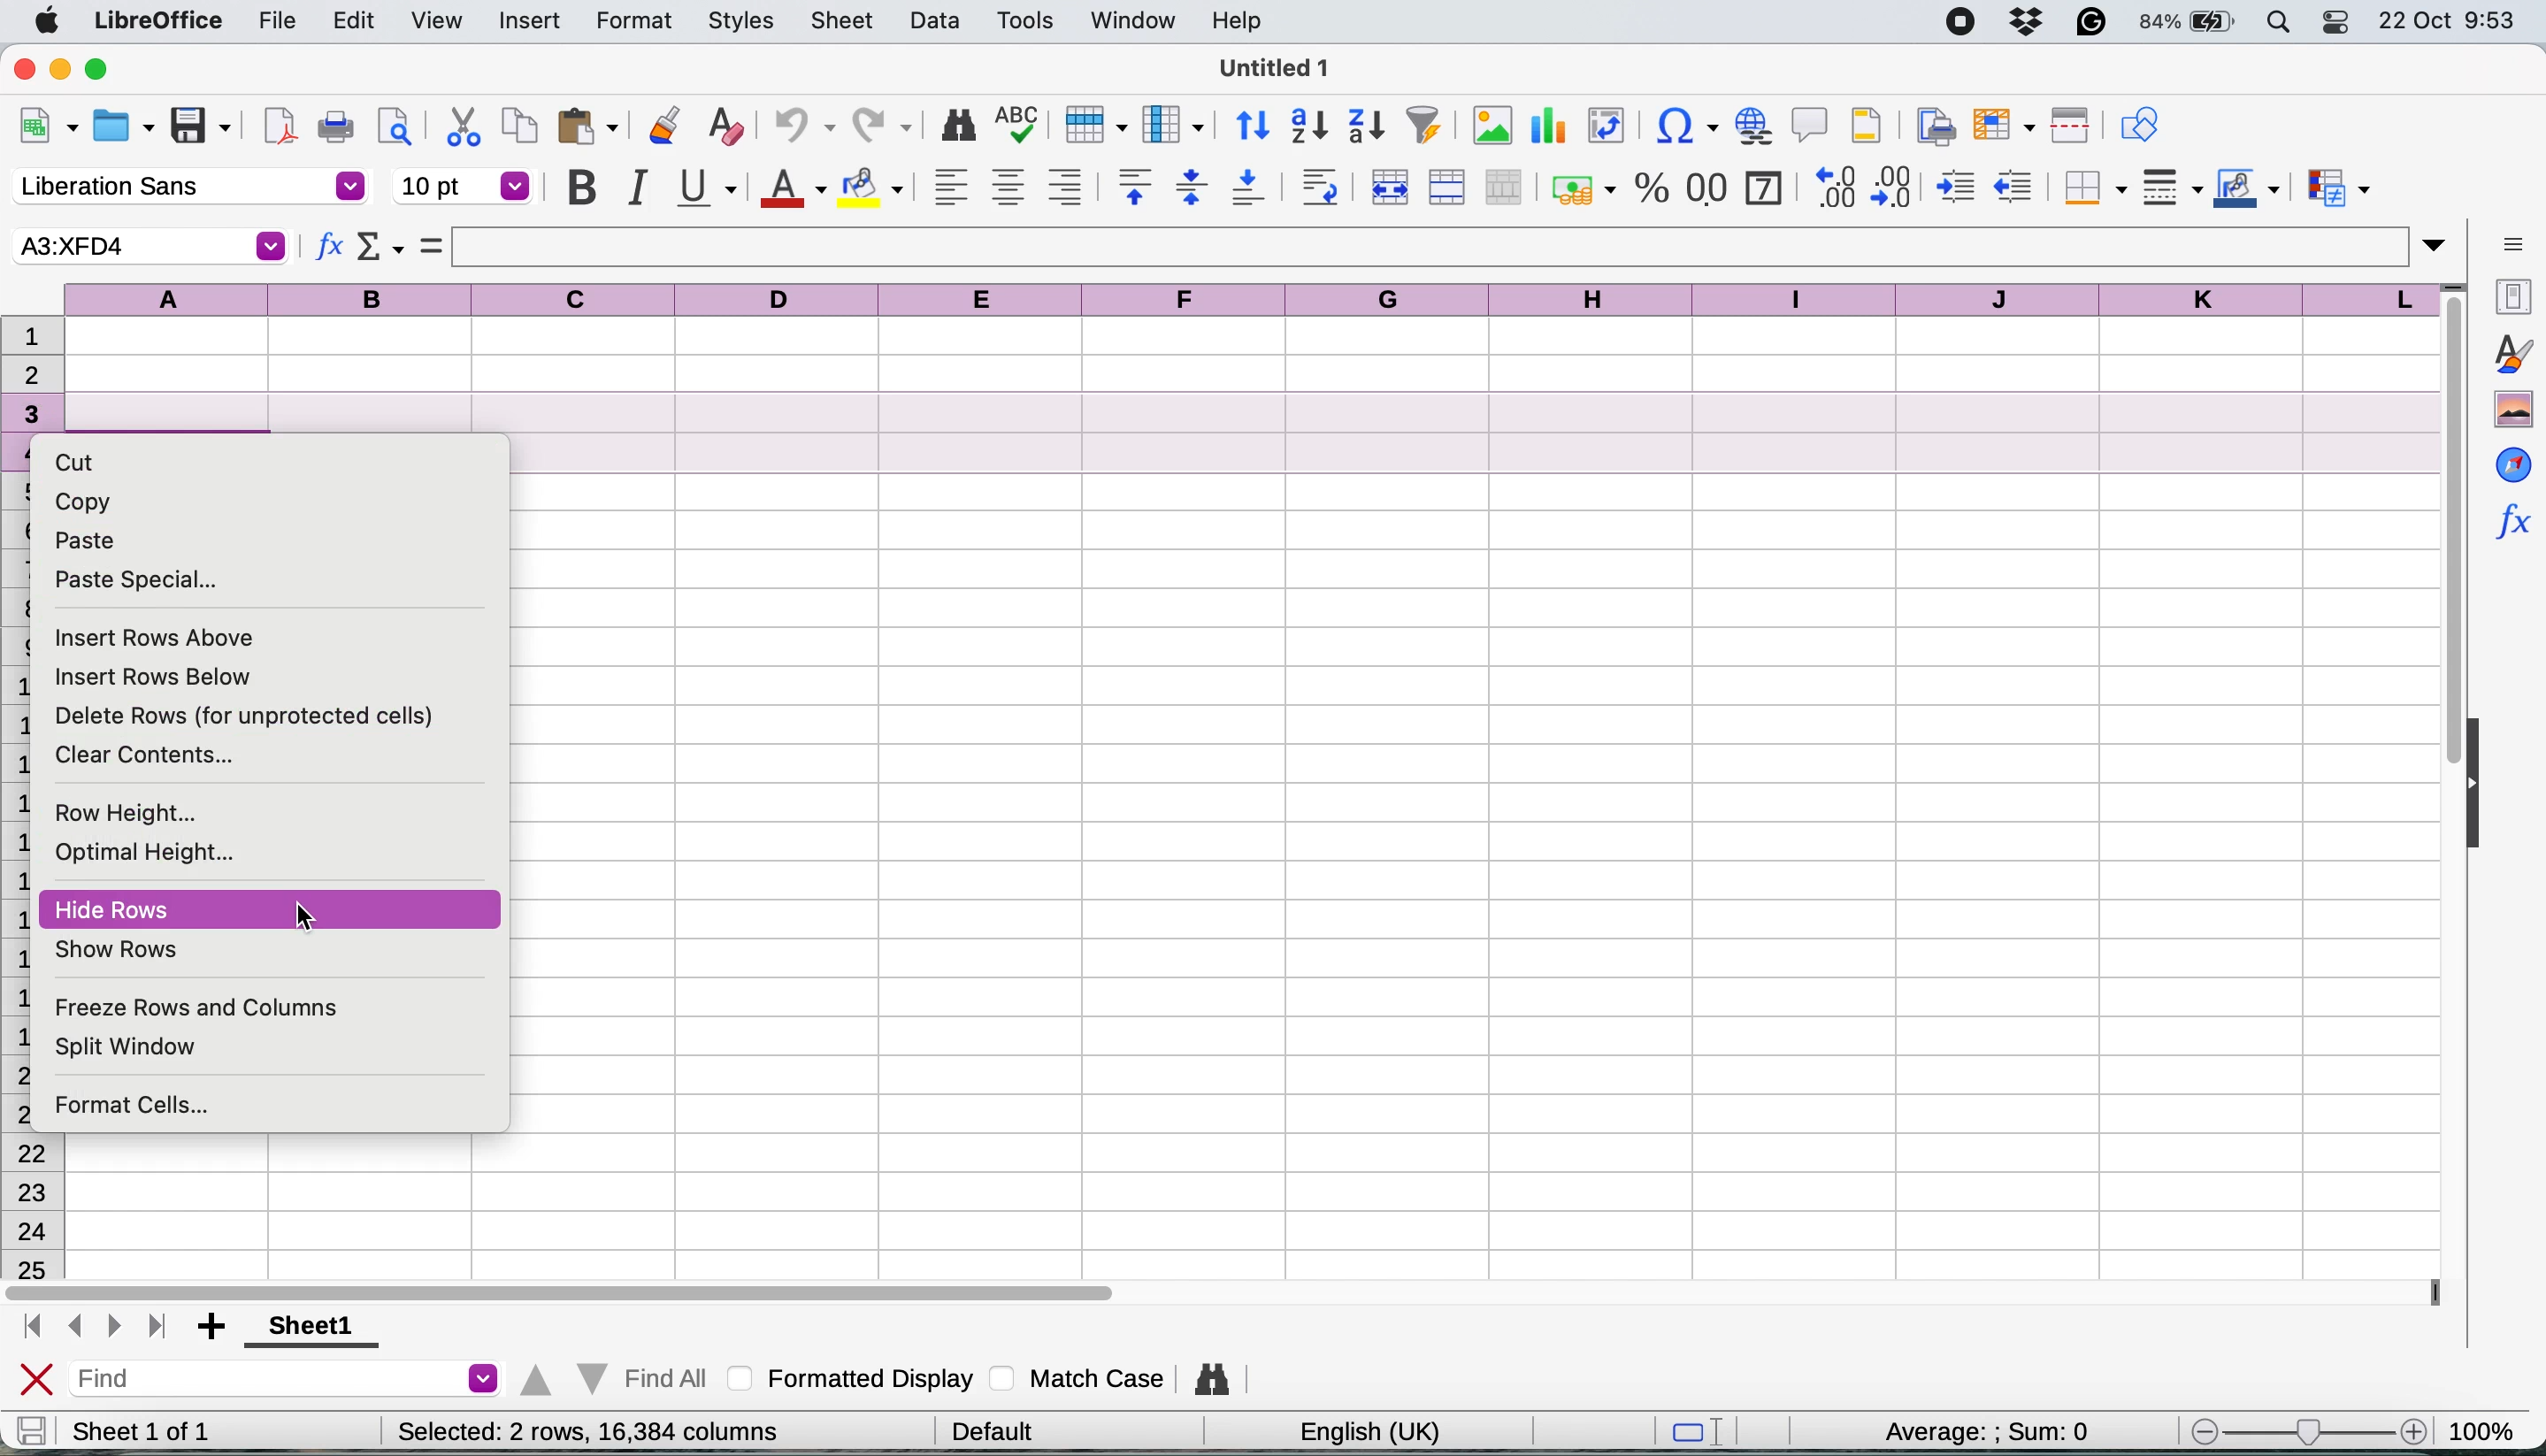 The image size is (2546, 1456). Describe the element at coordinates (147, 1108) in the screenshot. I see `format cells` at that location.